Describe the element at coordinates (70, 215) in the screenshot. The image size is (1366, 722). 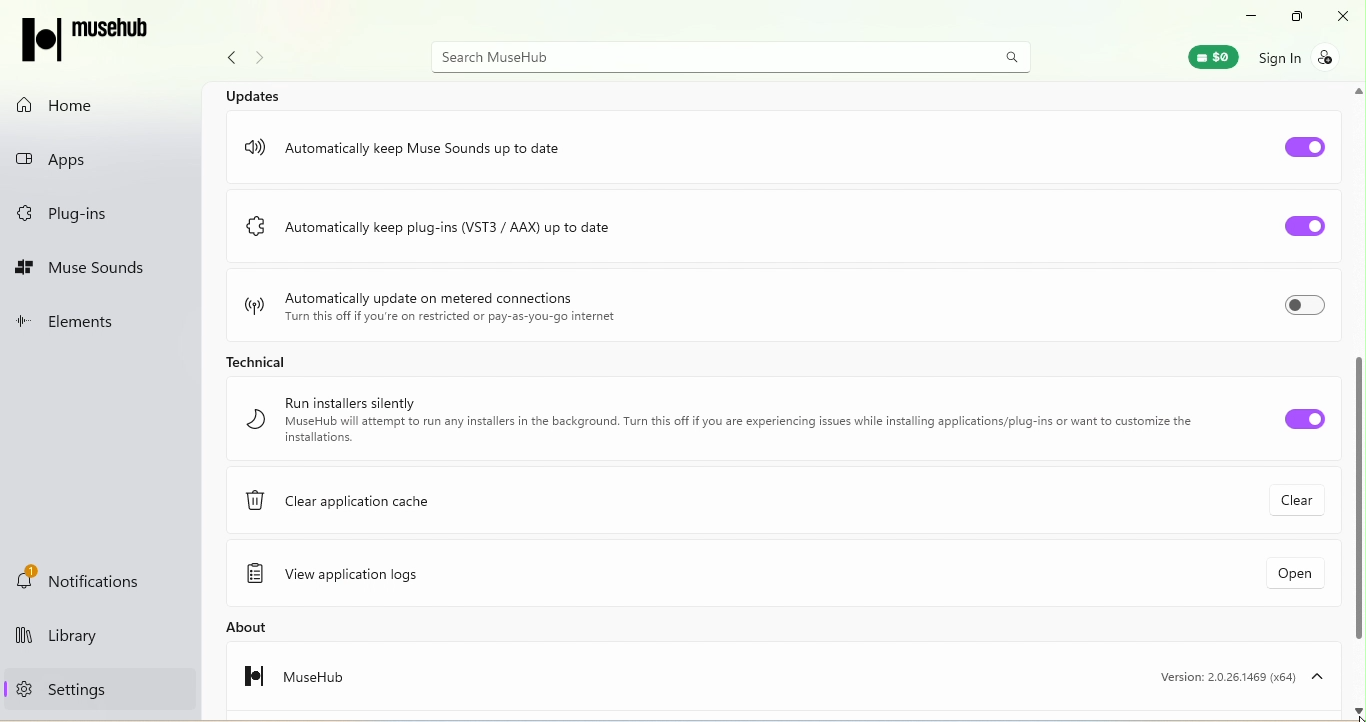
I see `Plug-Ins` at that location.